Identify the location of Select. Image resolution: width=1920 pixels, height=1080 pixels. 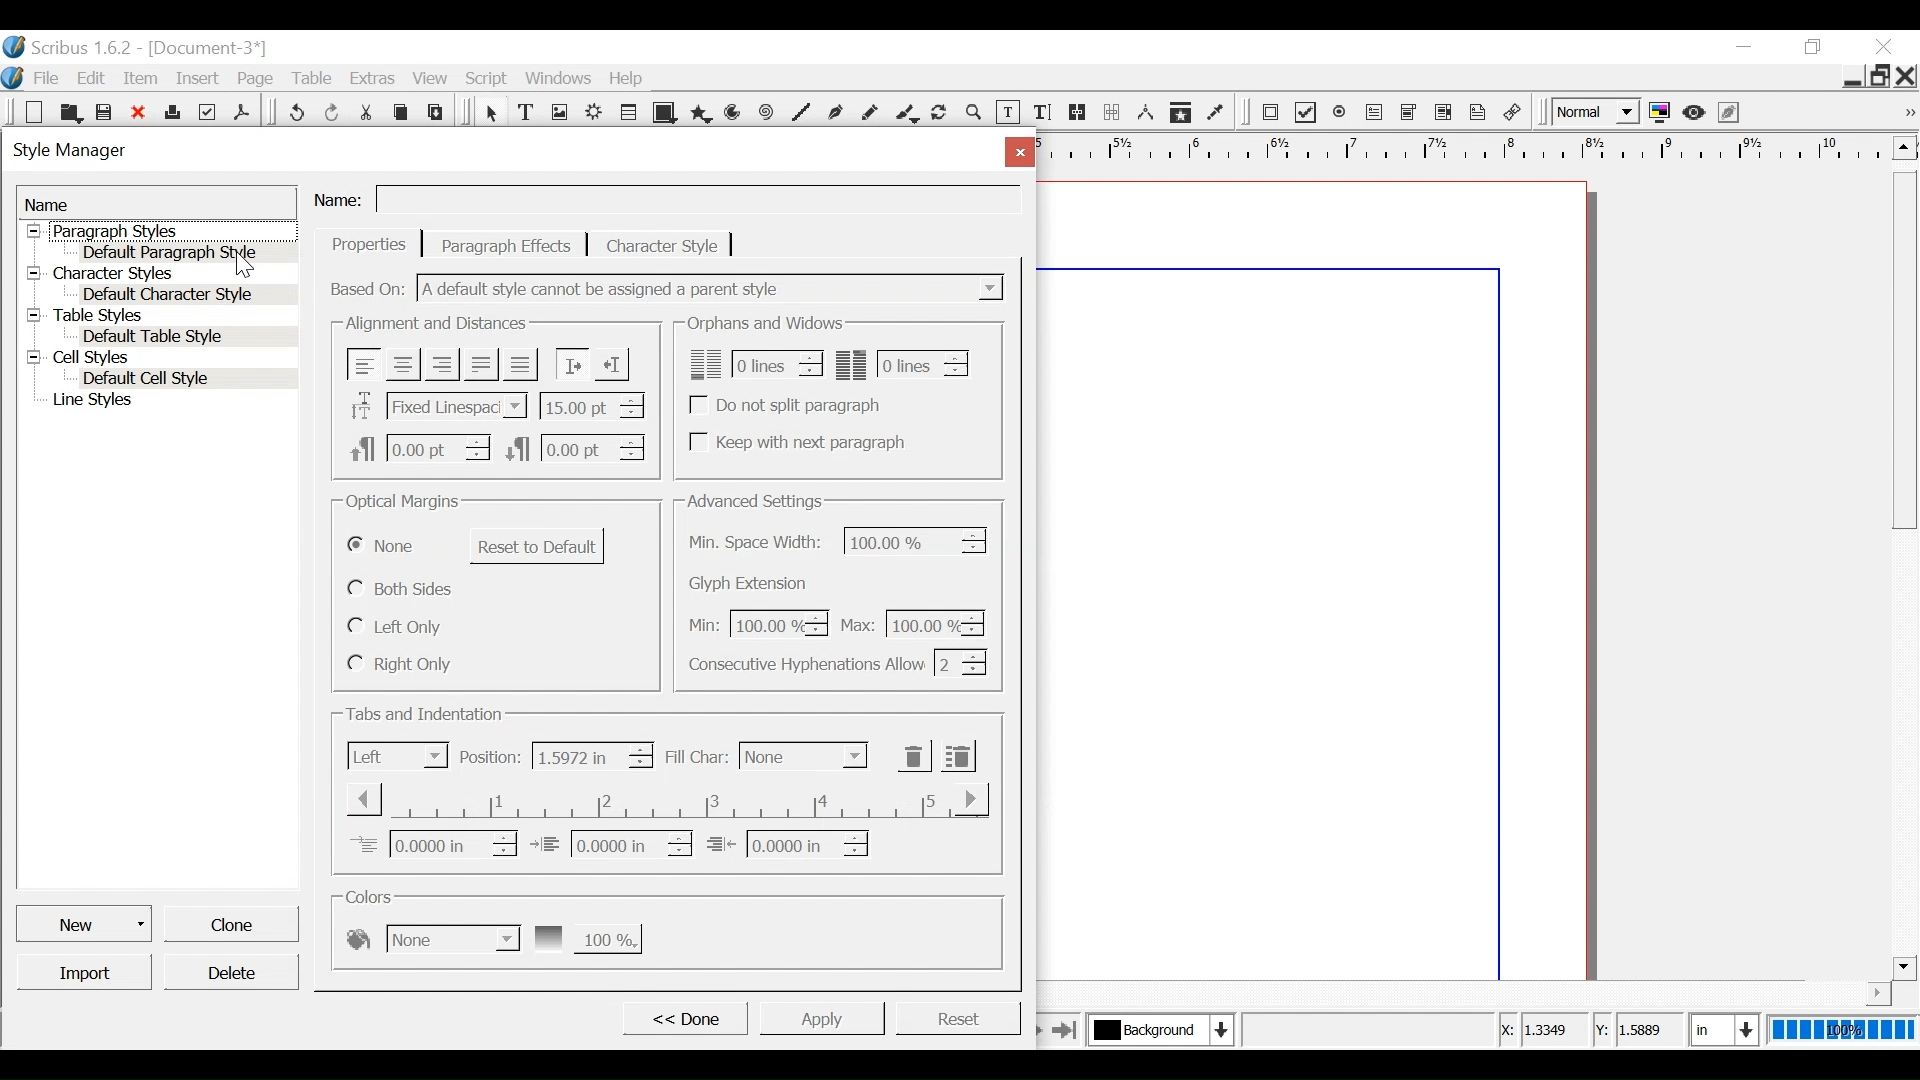
(490, 113).